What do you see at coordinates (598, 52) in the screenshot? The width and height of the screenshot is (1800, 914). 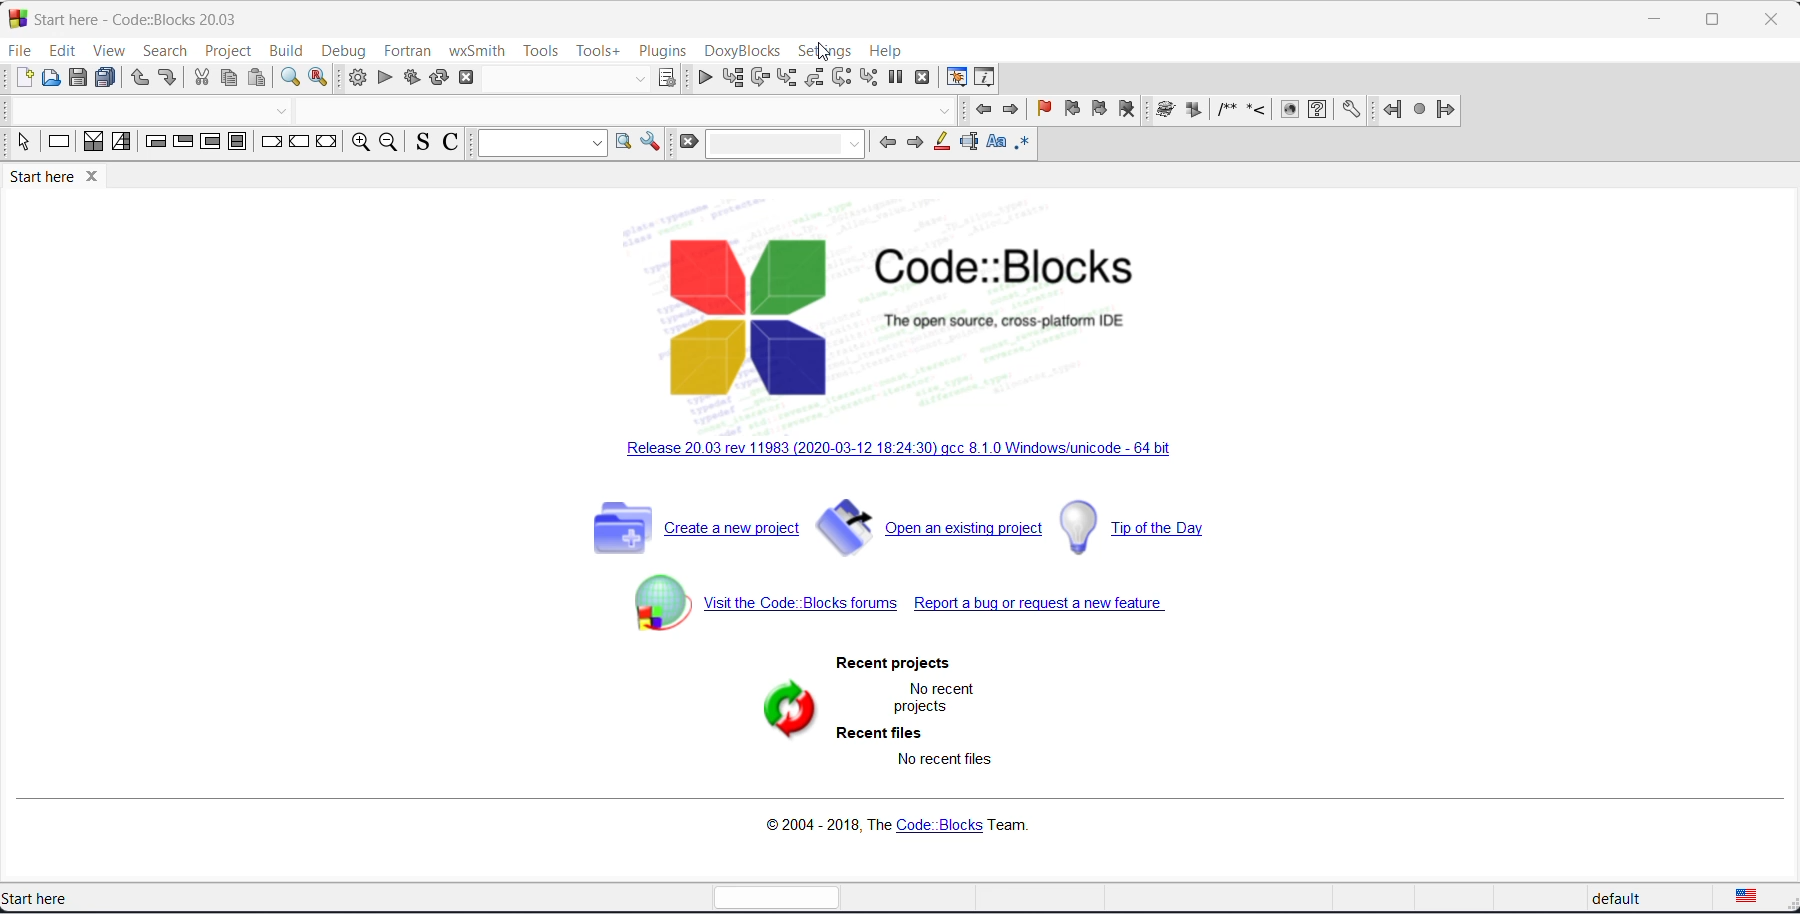 I see `tools+` at bounding box center [598, 52].